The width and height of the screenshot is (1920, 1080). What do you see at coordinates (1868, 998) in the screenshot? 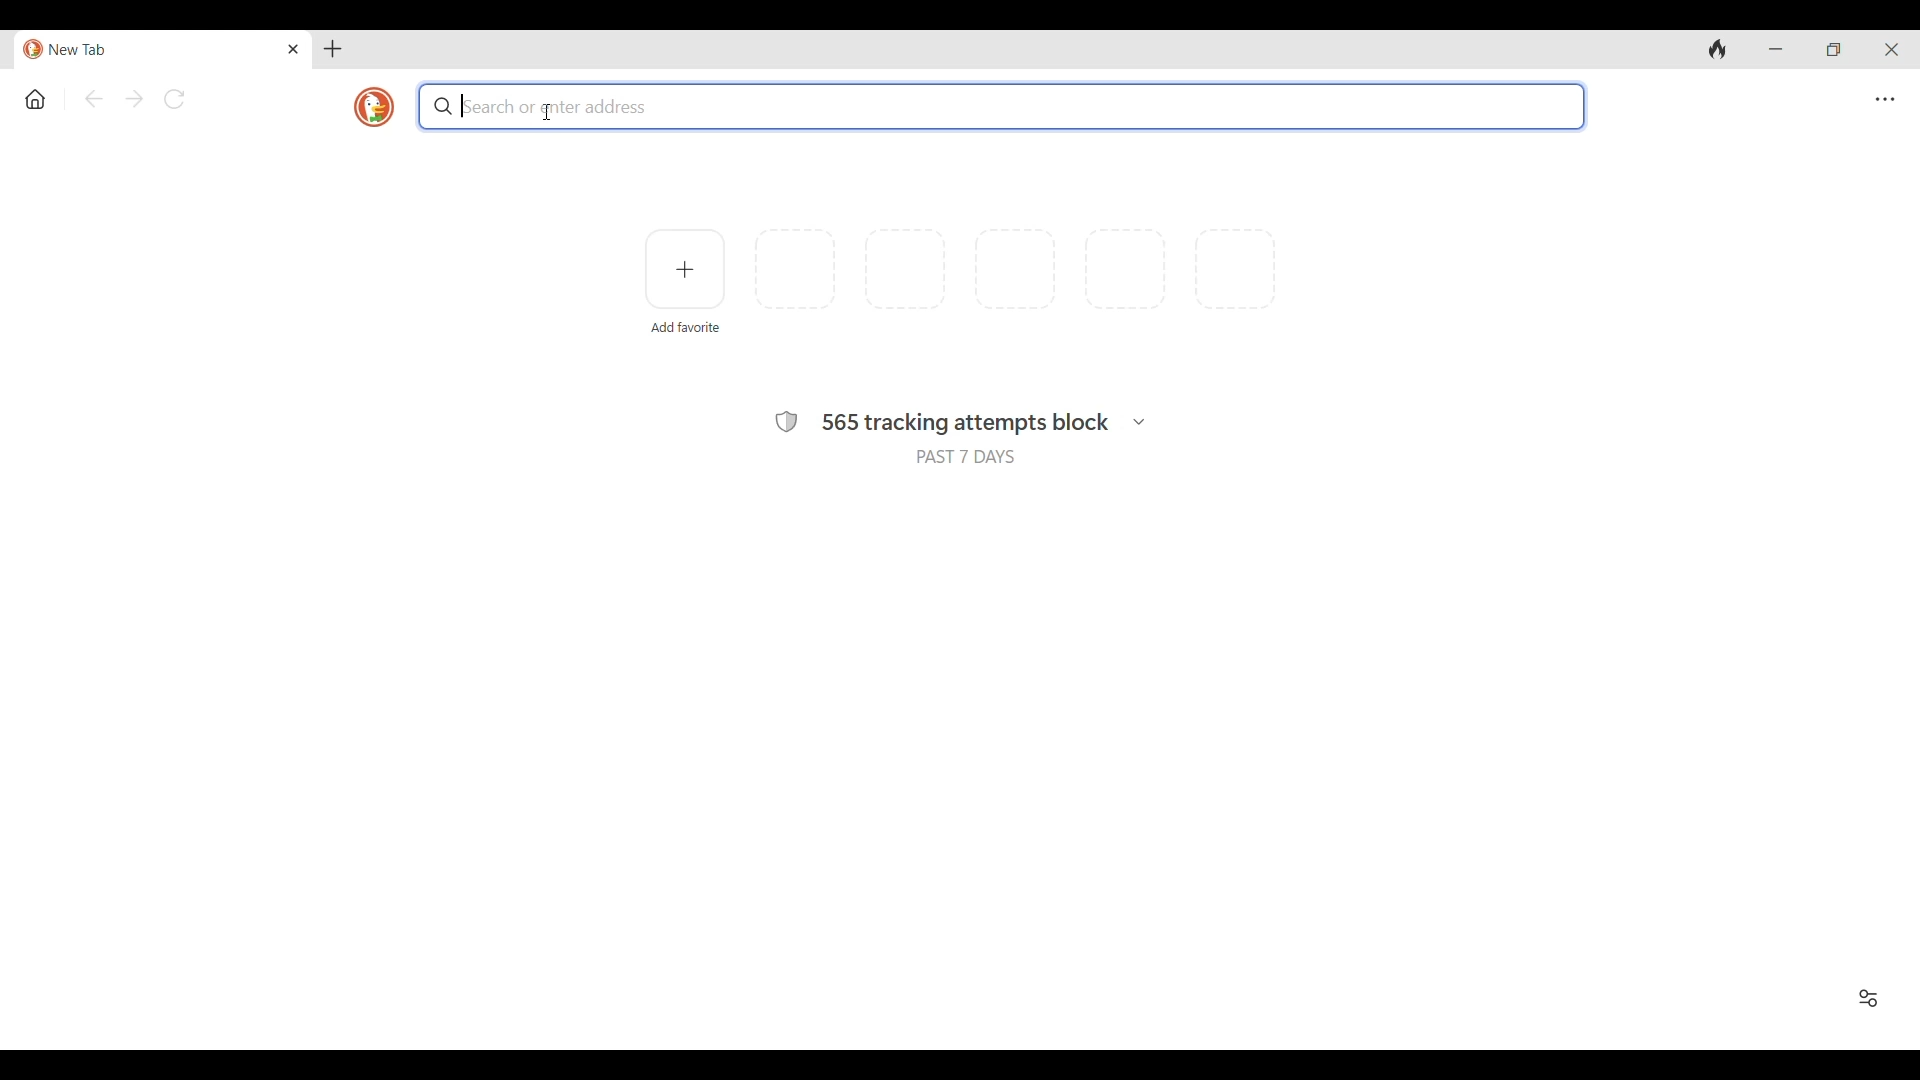
I see `Show/Hide recent activity and favorites` at bounding box center [1868, 998].